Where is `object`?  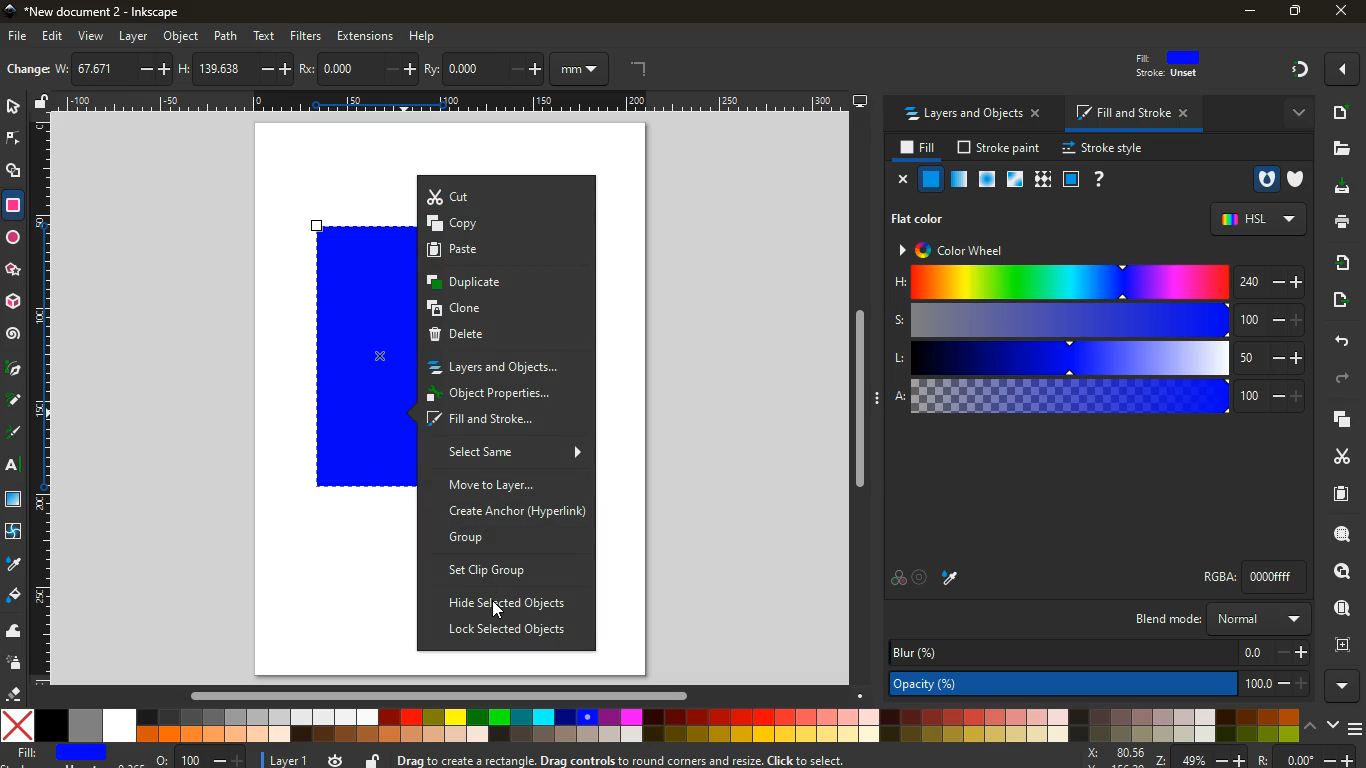 object is located at coordinates (182, 37).